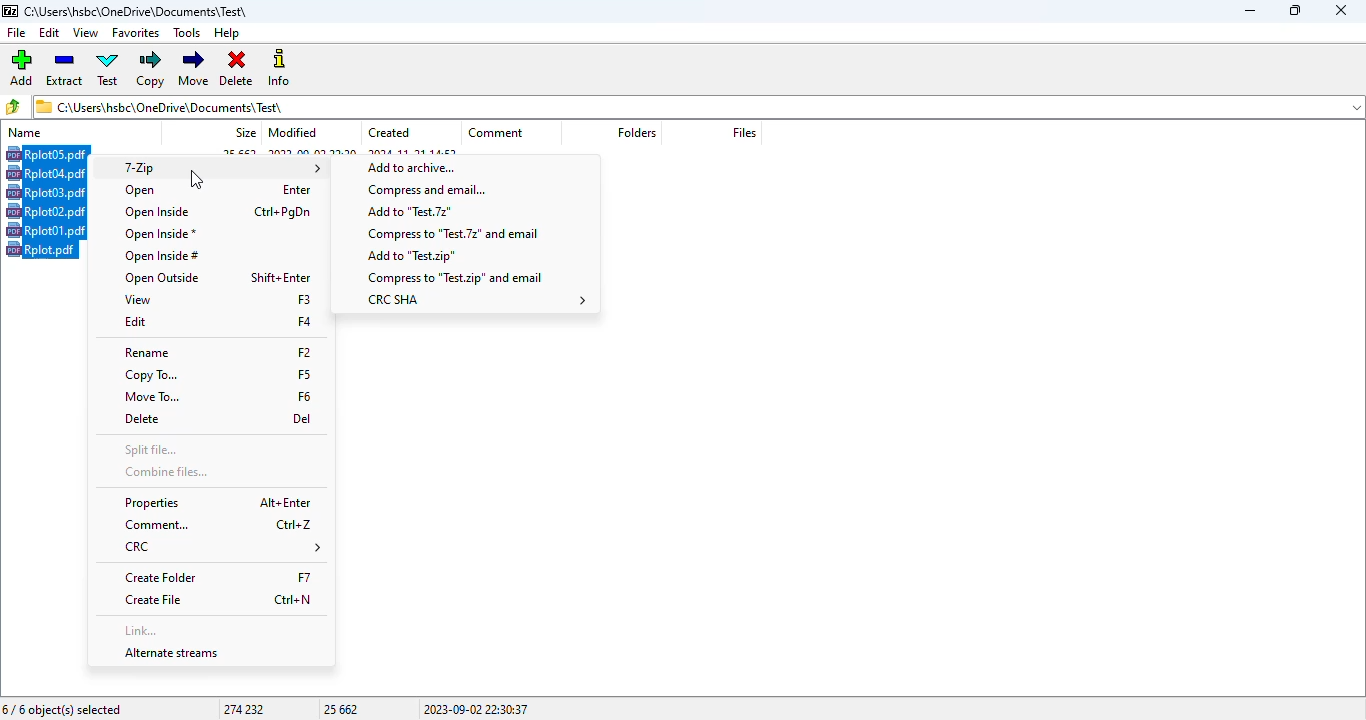 The width and height of the screenshot is (1366, 720). Describe the element at coordinates (342, 709) in the screenshot. I see `25 662` at that location.